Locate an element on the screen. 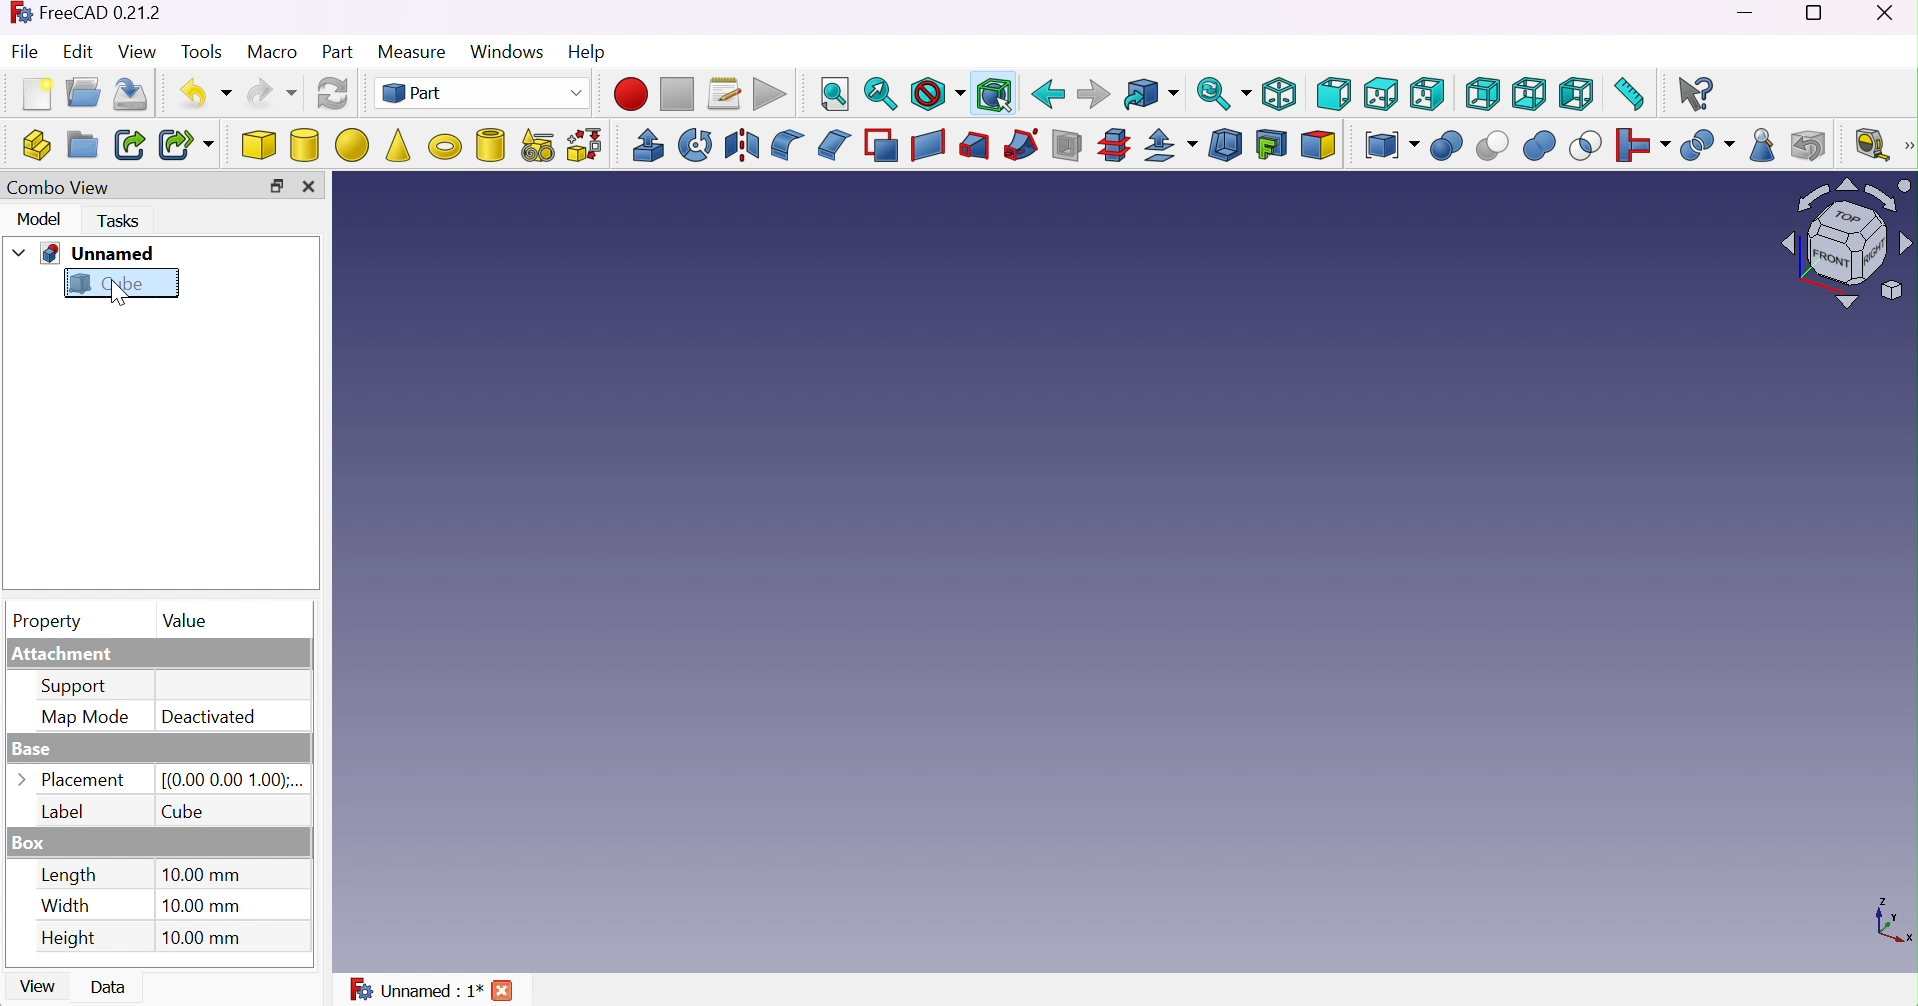 This screenshot has height=1006, width=1918. Bottom is located at coordinates (1528, 94).